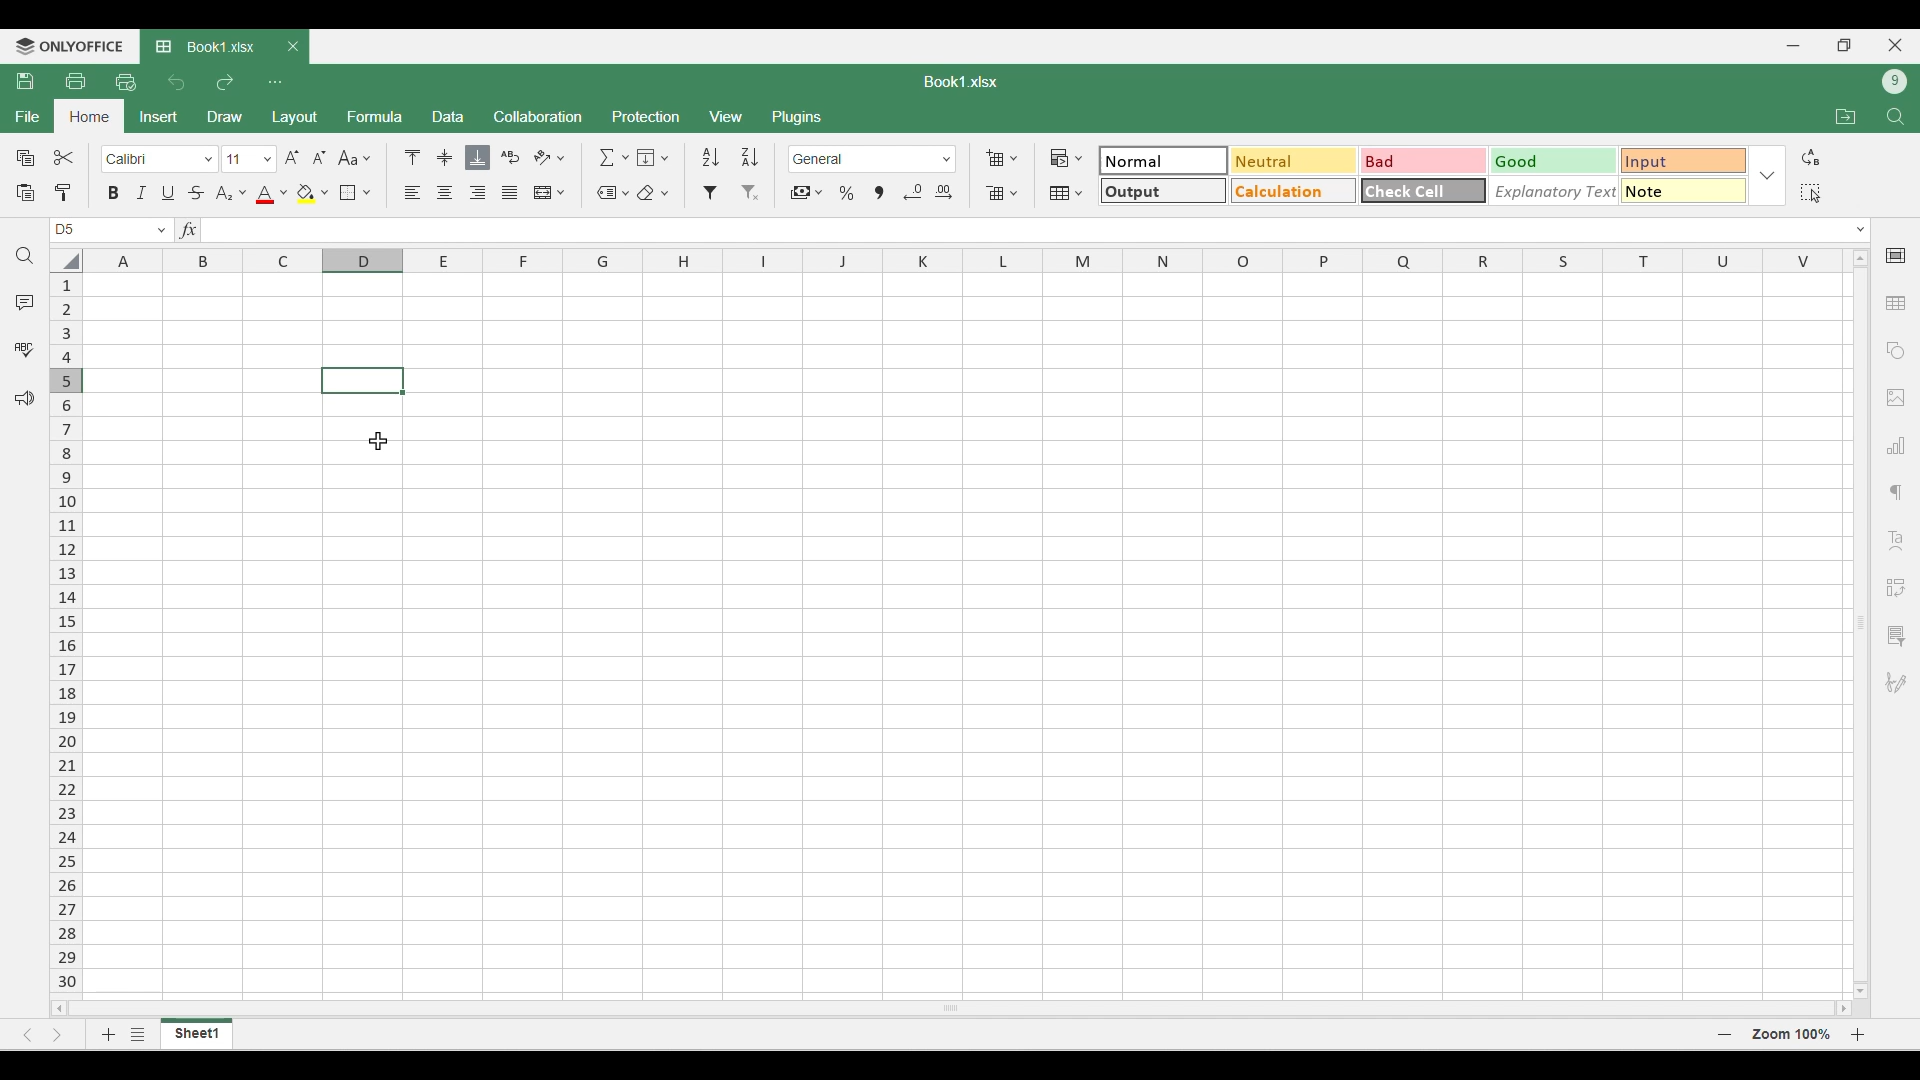 The width and height of the screenshot is (1920, 1080). What do you see at coordinates (1897, 445) in the screenshot?
I see `Insert chart` at bounding box center [1897, 445].